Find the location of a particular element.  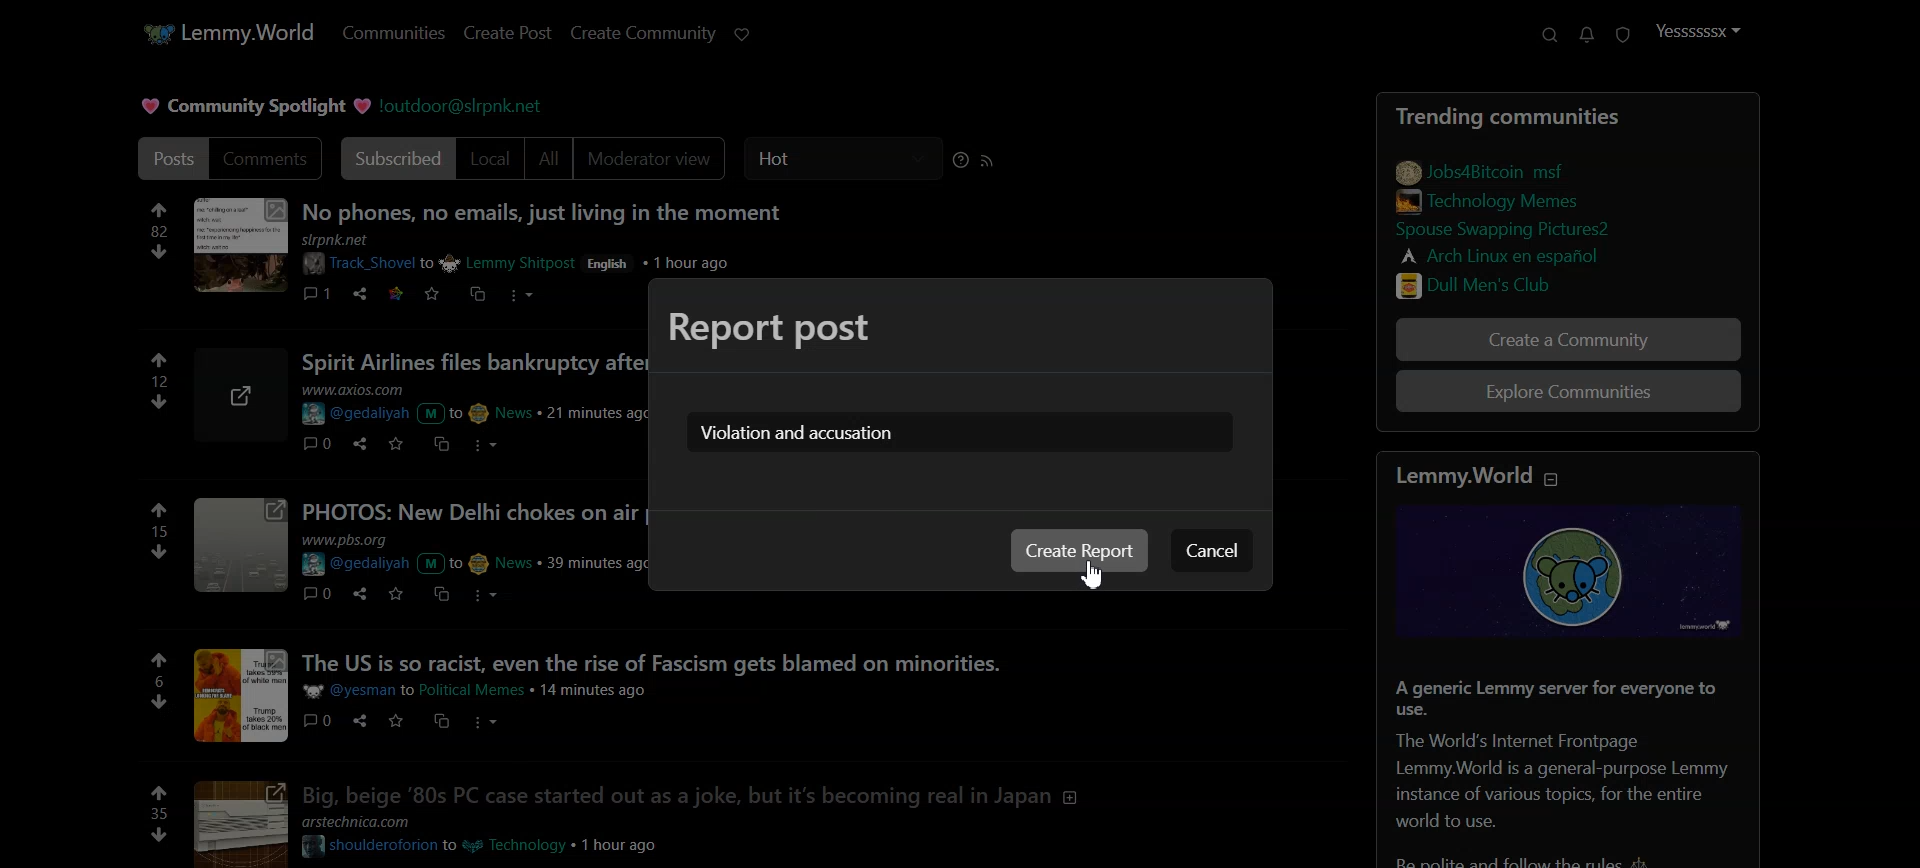

cross post is located at coordinates (476, 293).